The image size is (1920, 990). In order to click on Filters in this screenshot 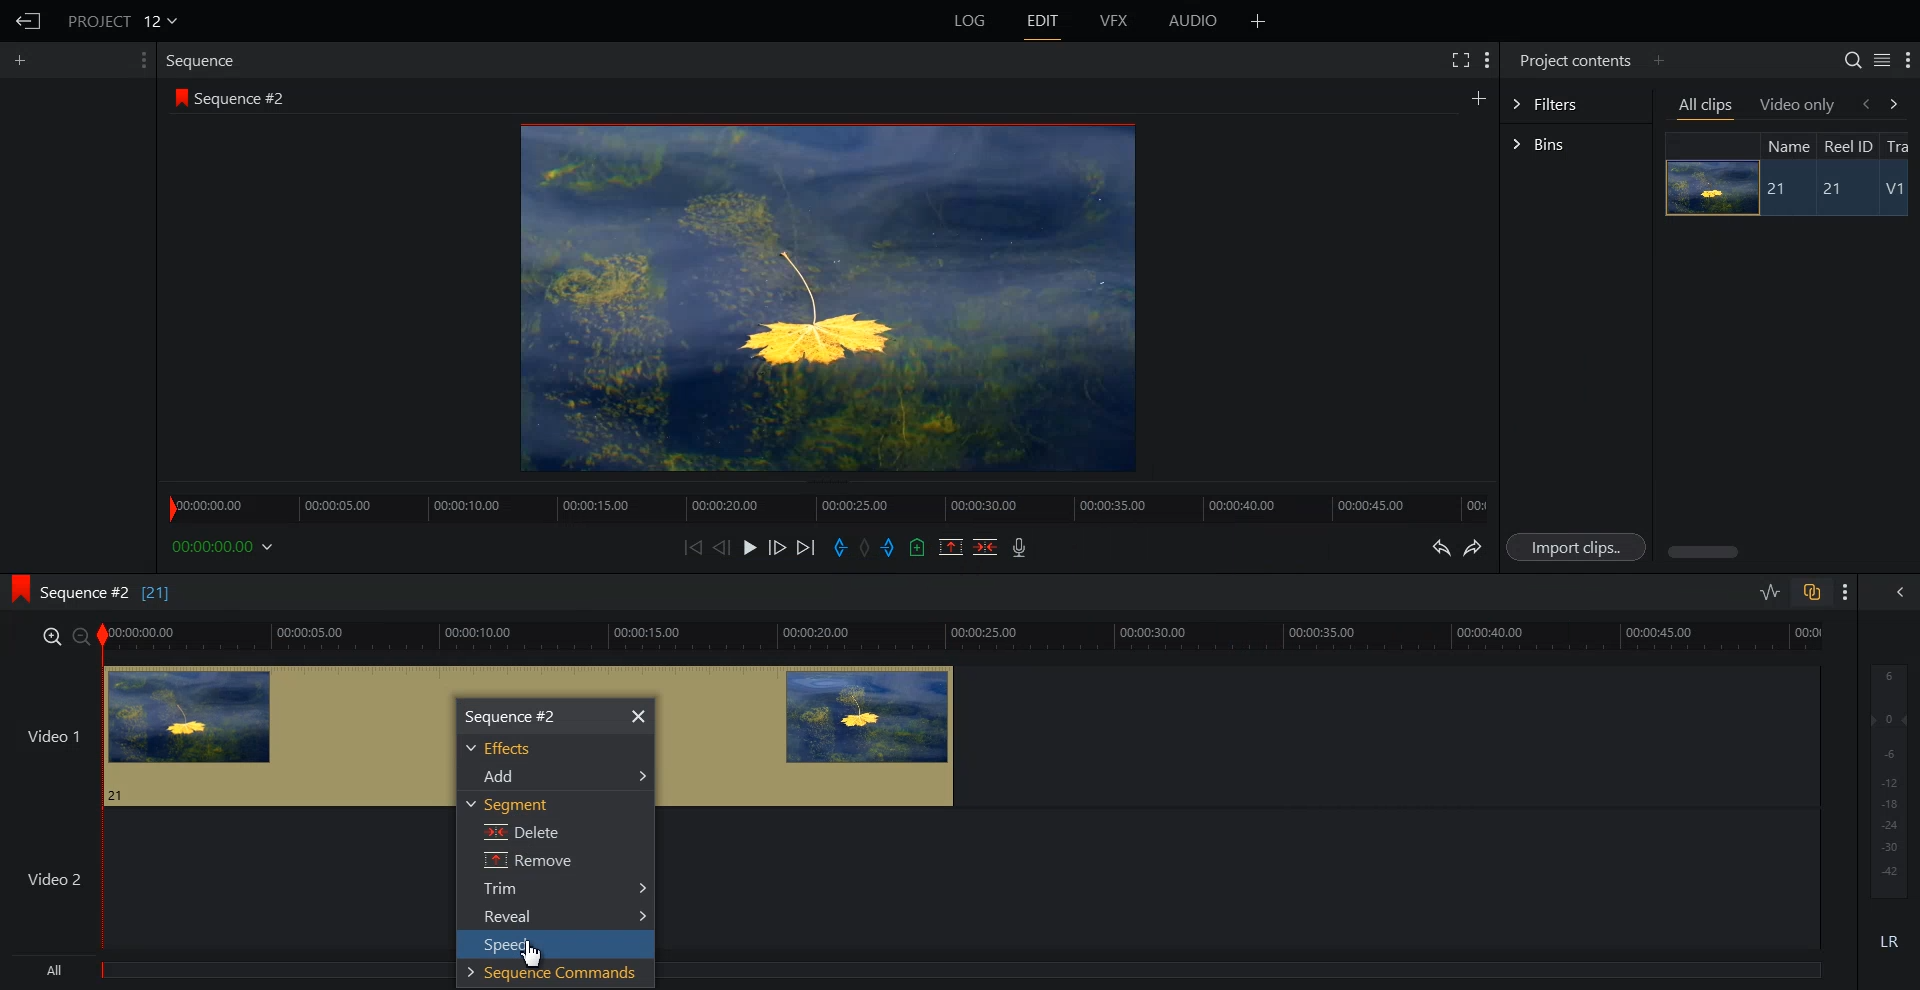, I will do `click(1575, 102)`.